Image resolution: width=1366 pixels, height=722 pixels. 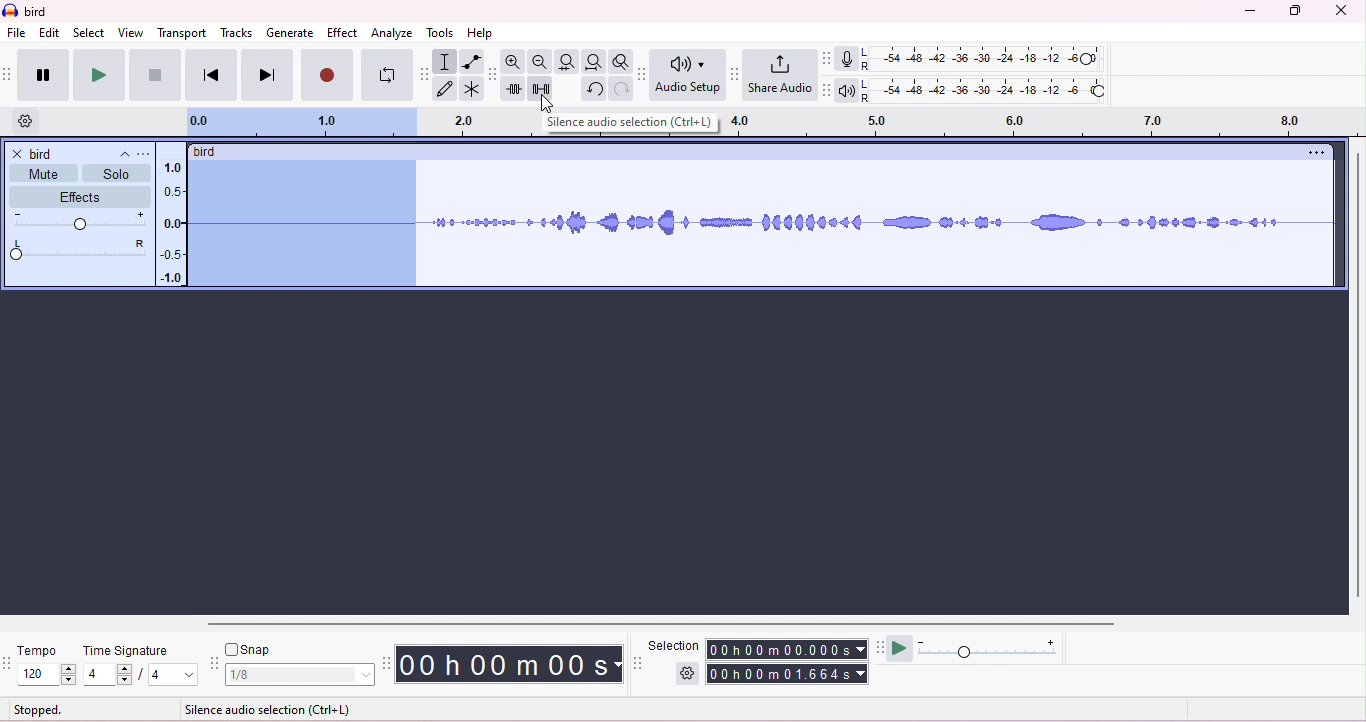 I want to click on generate, so click(x=290, y=34).